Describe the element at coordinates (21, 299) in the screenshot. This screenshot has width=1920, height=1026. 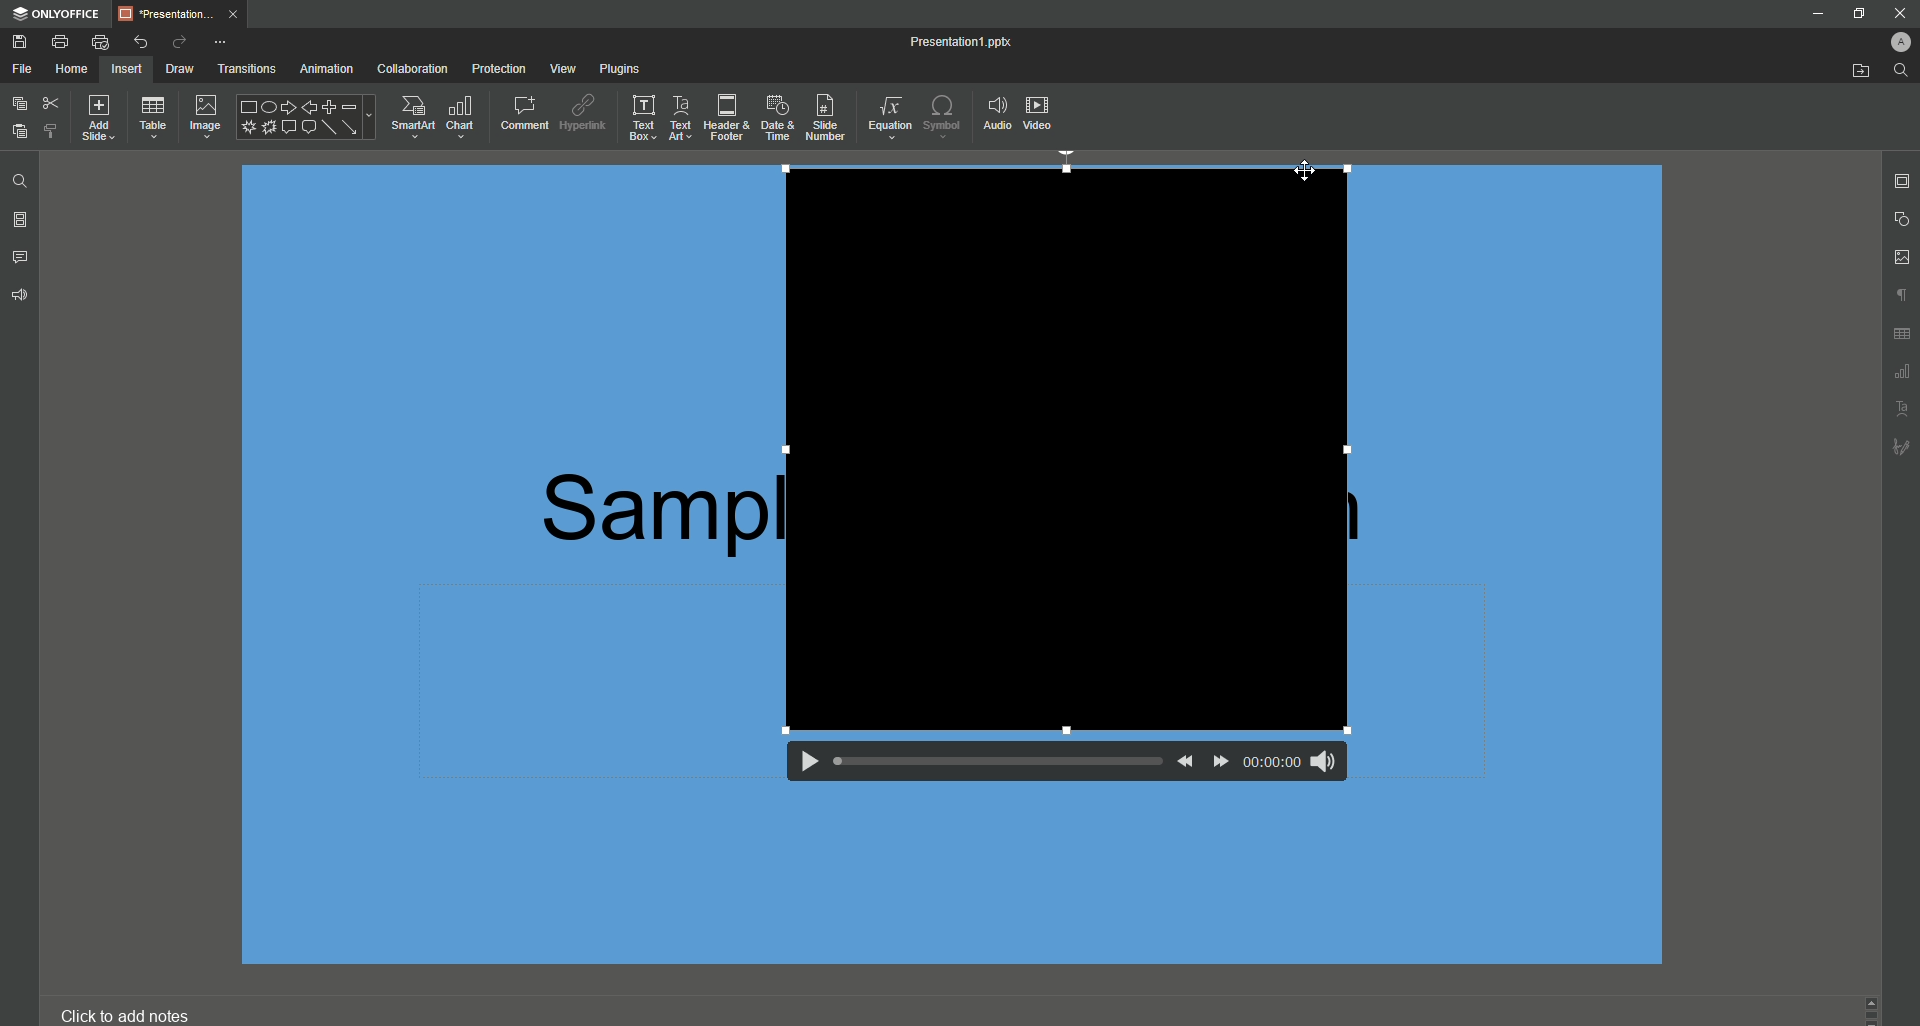
I see `Feedback` at that location.